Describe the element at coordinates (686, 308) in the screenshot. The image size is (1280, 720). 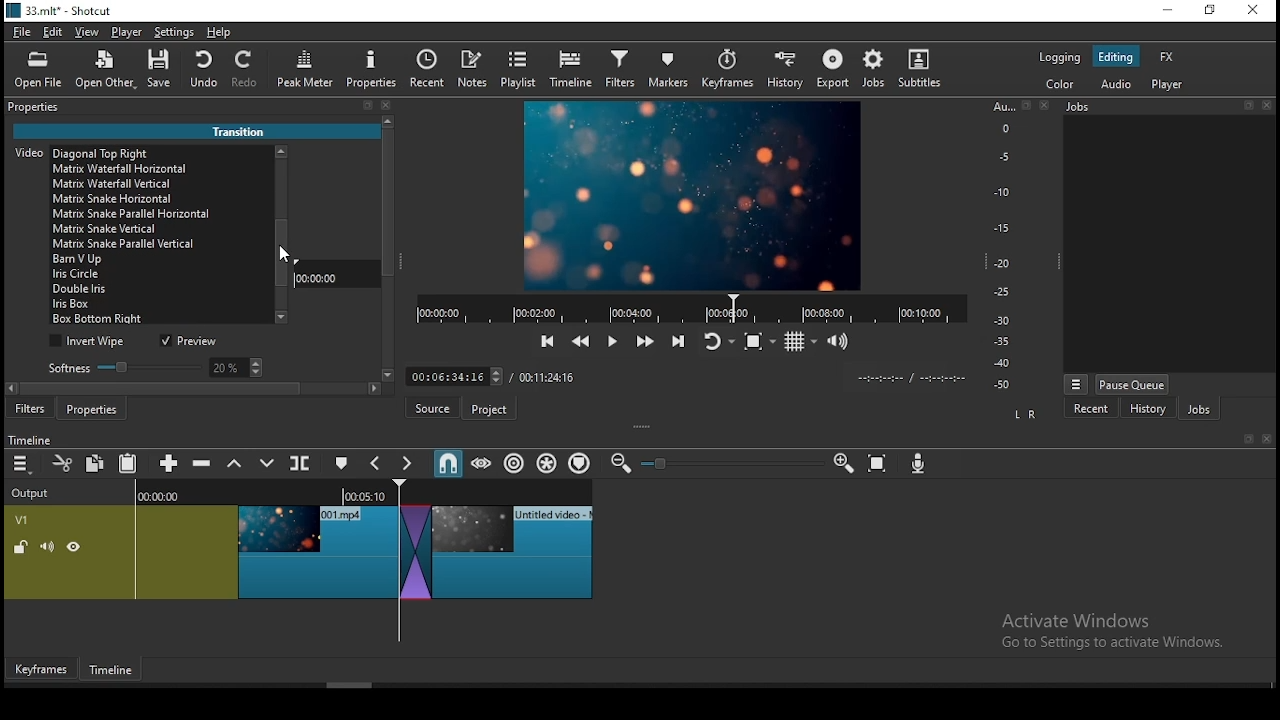
I see `timer` at that location.